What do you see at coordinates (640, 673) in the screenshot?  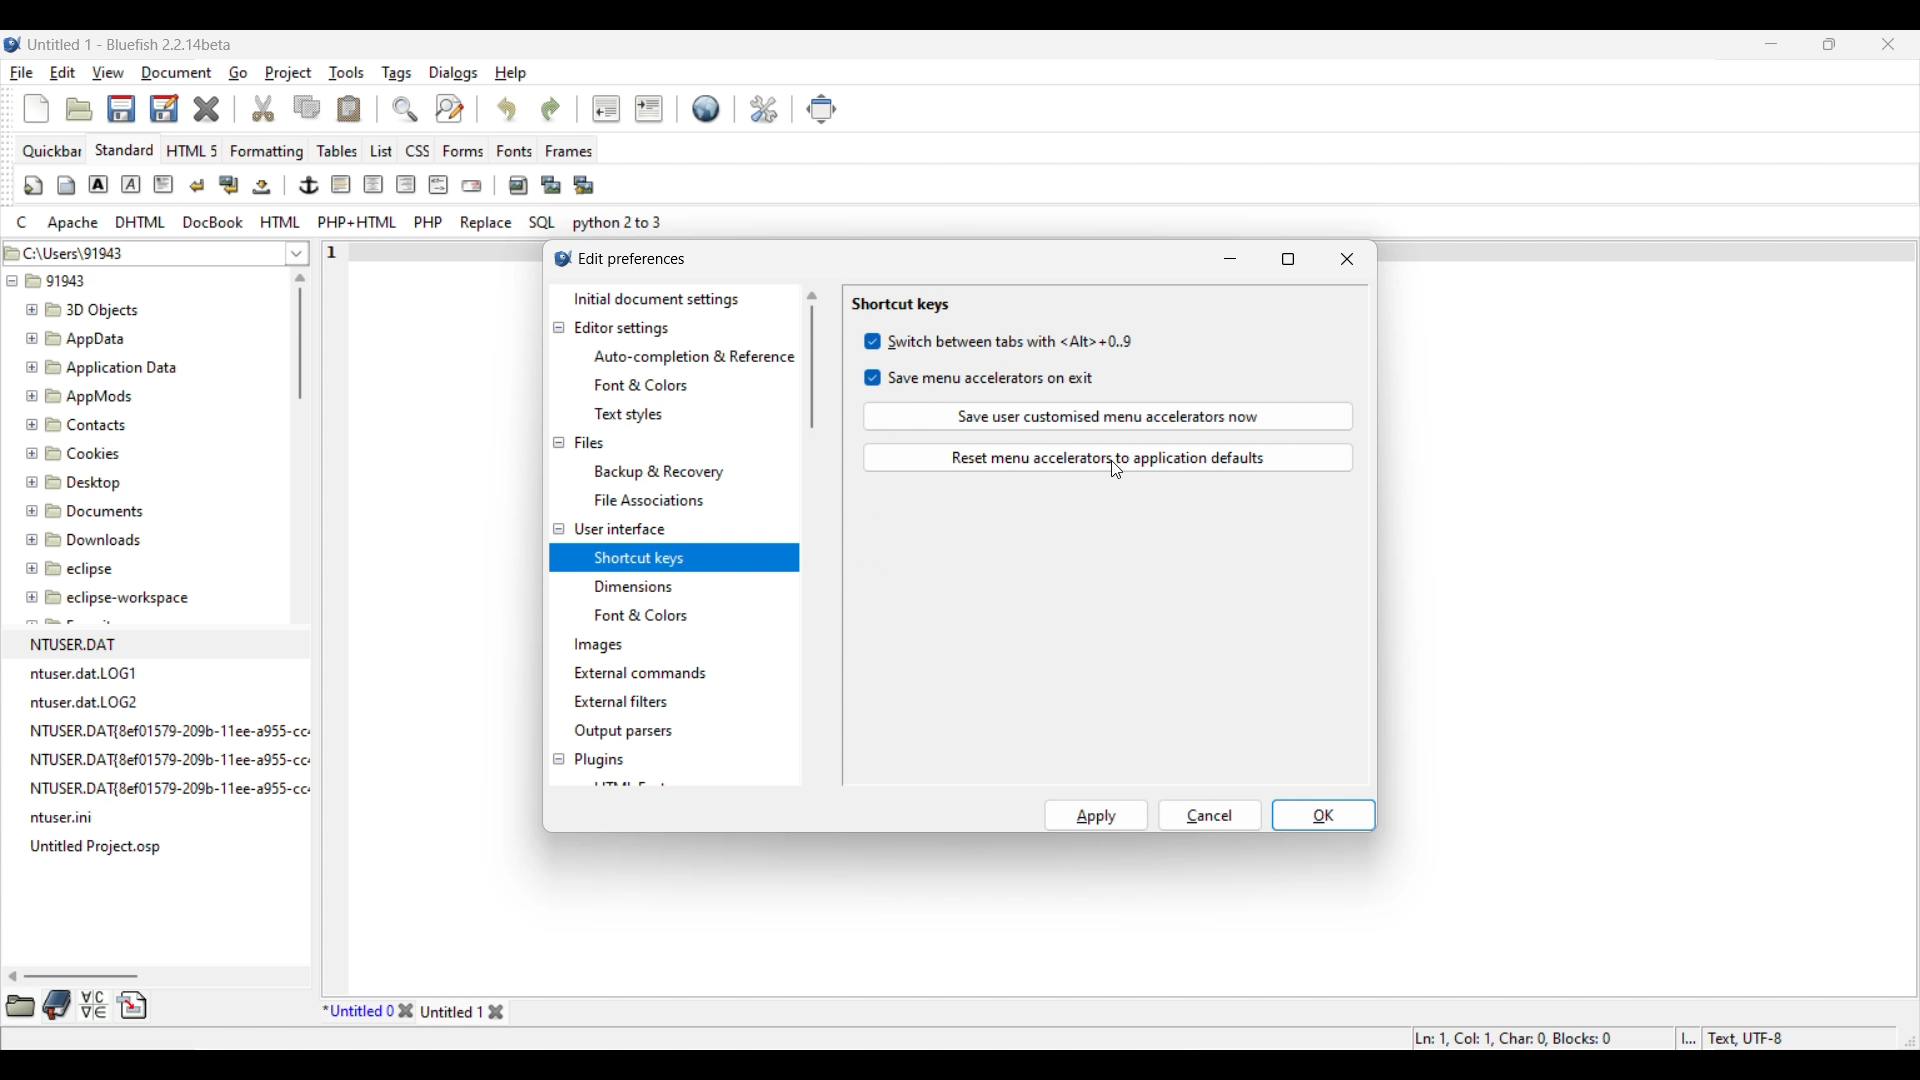 I see `External commands` at bounding box center [640, 673].